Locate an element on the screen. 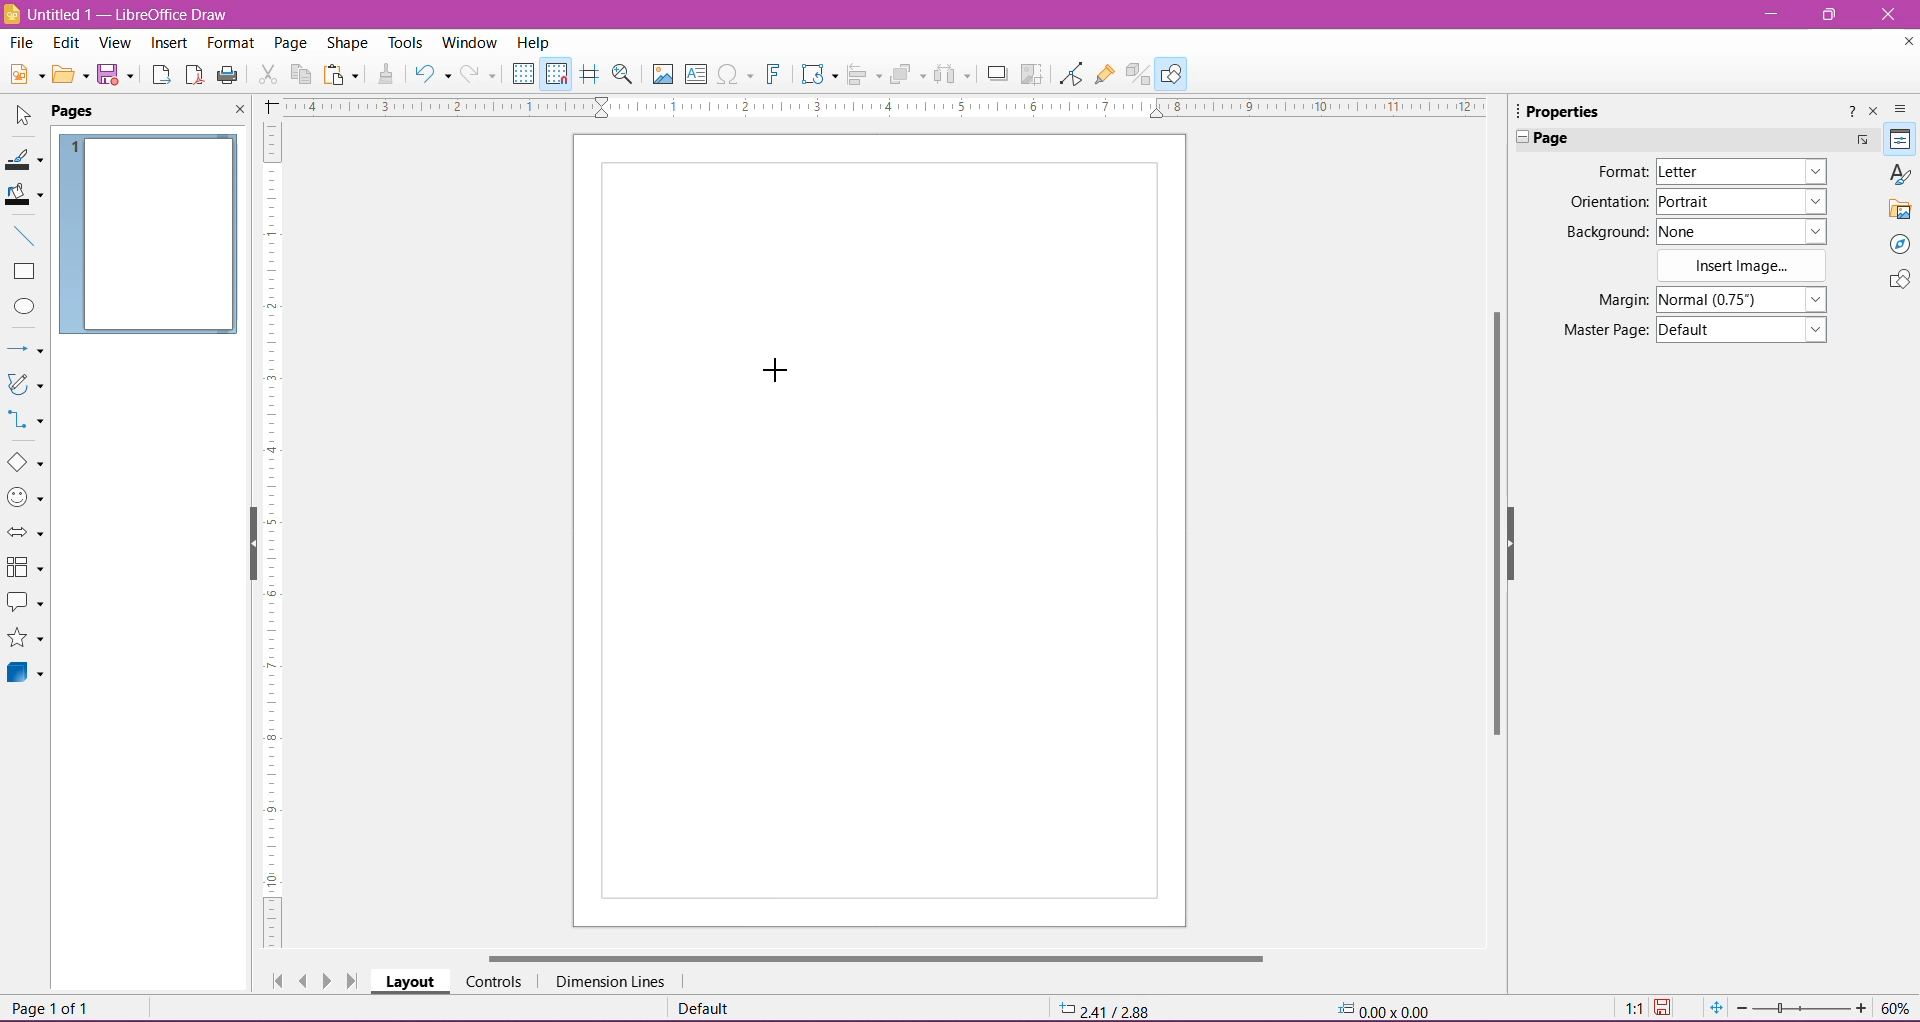  Curves and Polygons is located at coordinates (25, 386).